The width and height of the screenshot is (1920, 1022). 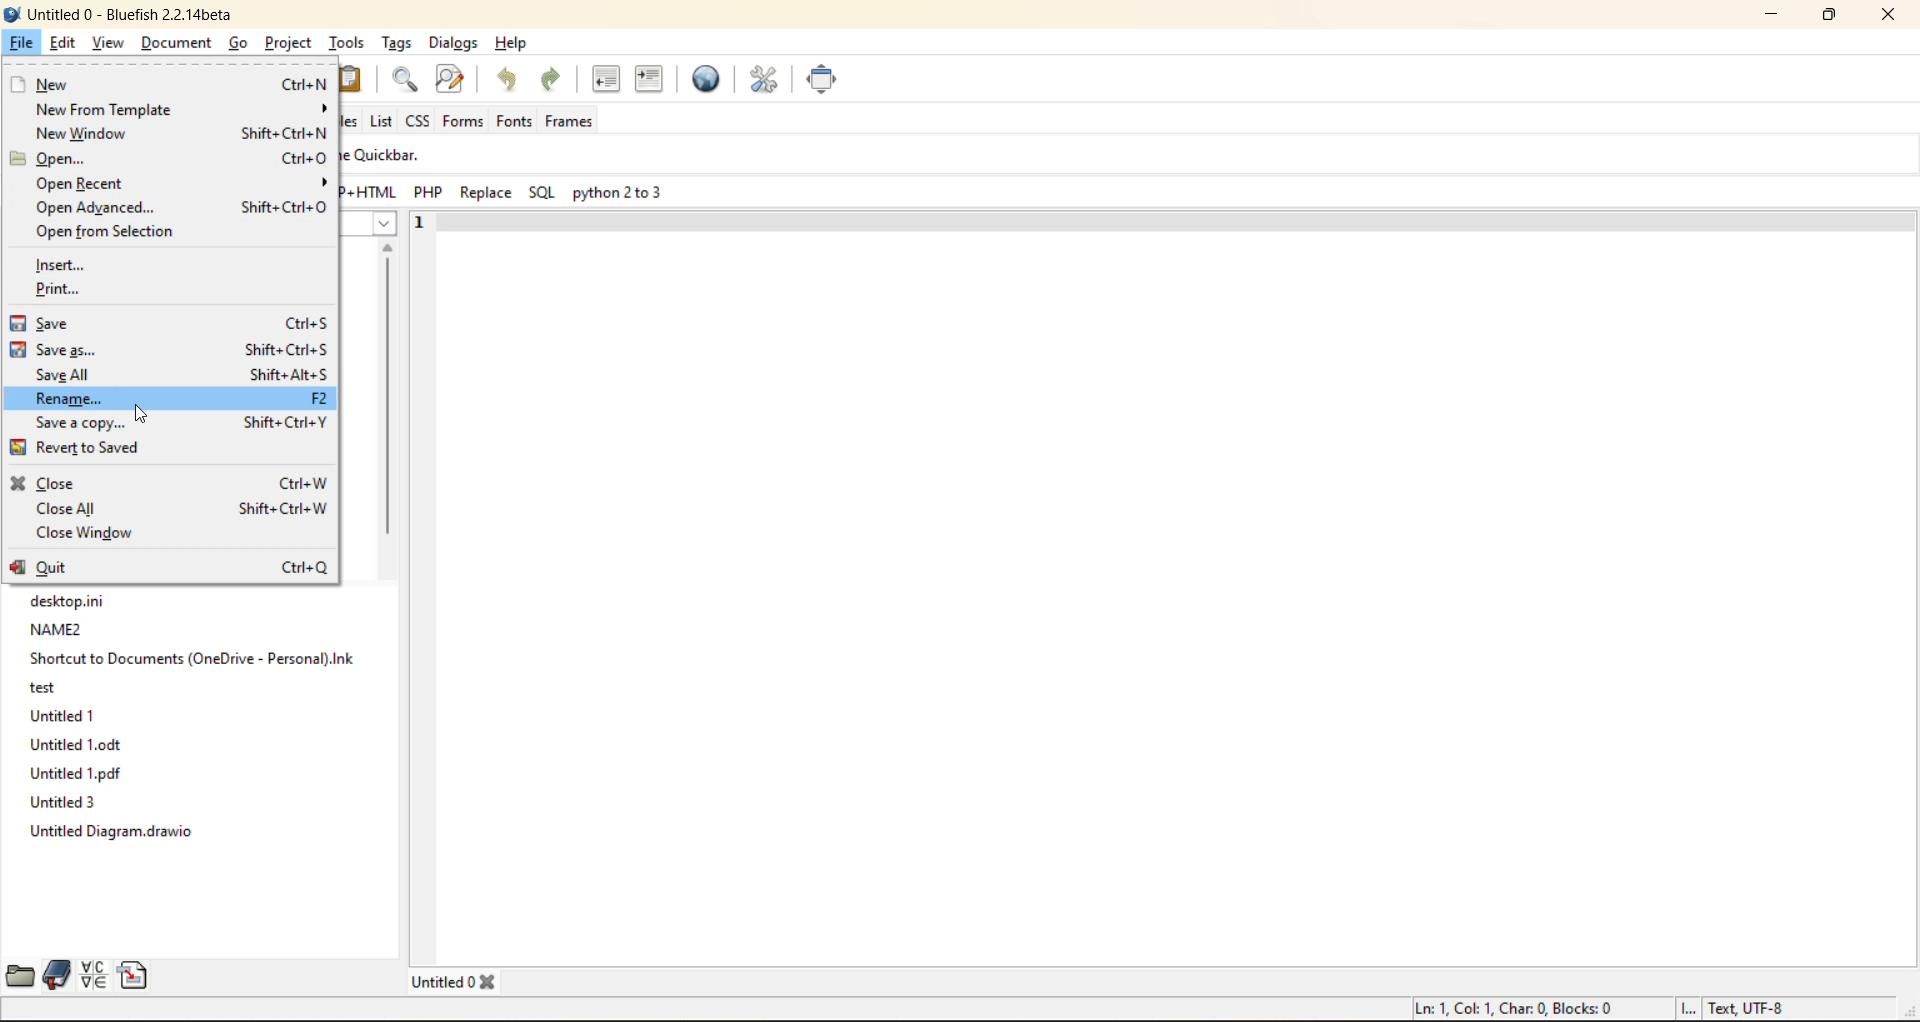 I want to click on Untitled 3, so click(x=60, y=803).